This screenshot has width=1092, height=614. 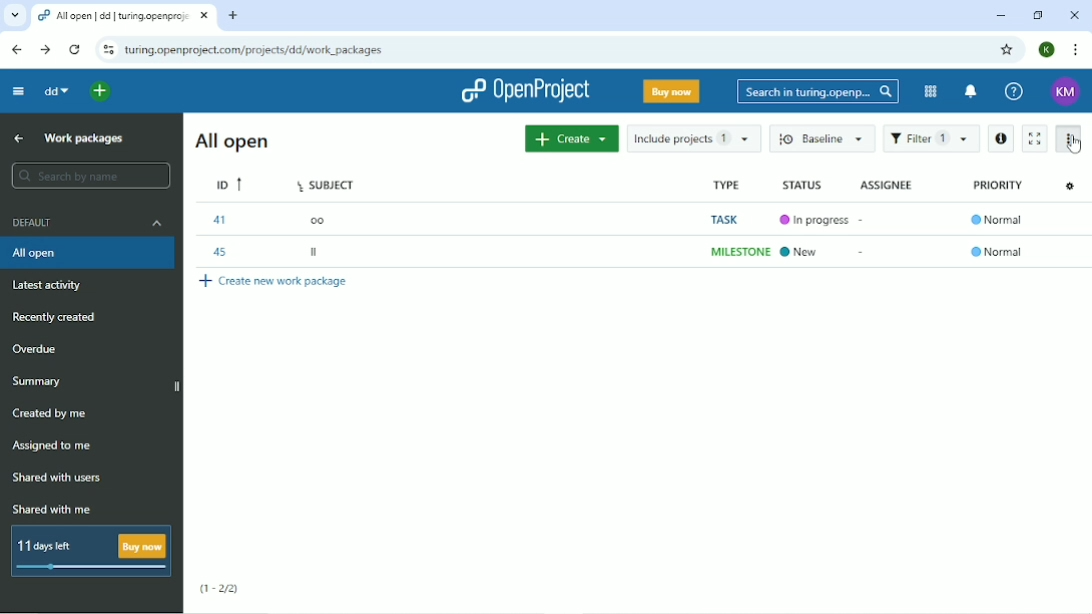 What do you see at coordinates (816, 91) in the screenshot?
I see `Search in turing.openproject.com` at bounding box center [816, 91].